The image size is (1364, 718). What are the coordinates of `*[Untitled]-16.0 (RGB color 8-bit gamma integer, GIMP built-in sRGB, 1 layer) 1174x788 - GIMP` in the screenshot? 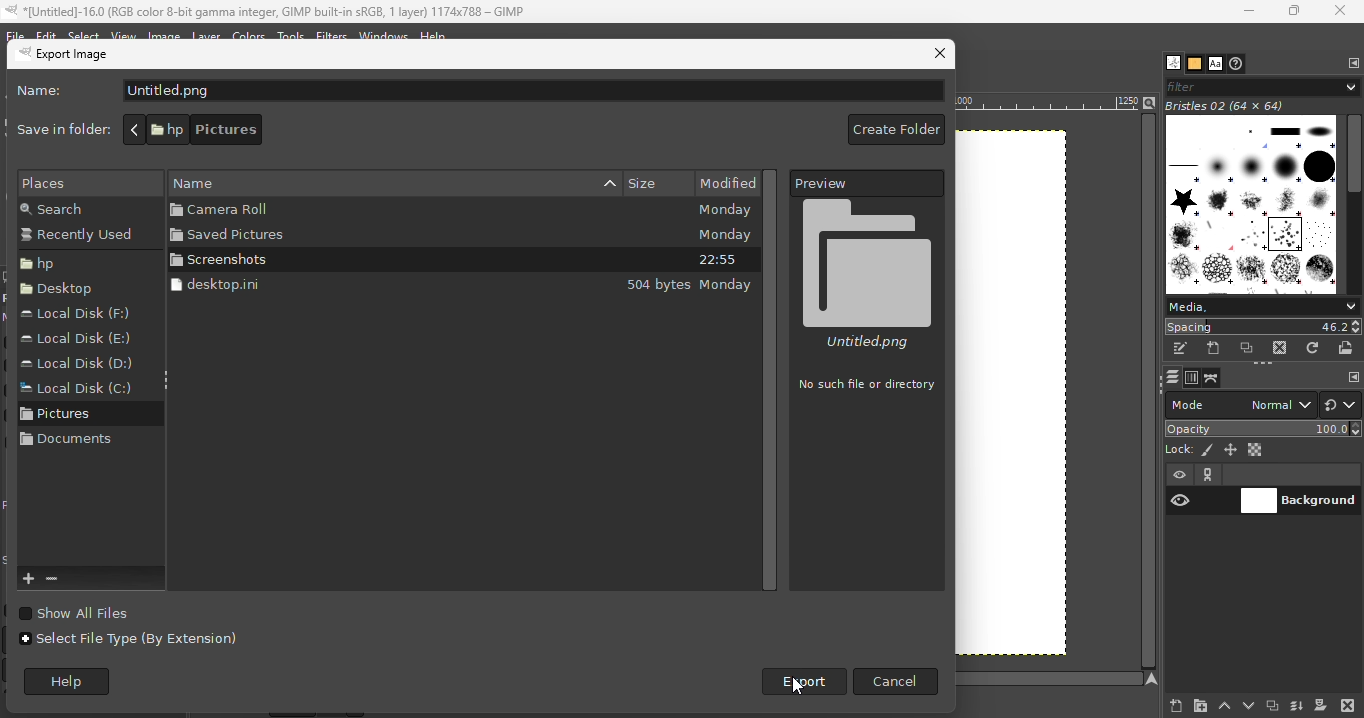 It's located at (267, 11).